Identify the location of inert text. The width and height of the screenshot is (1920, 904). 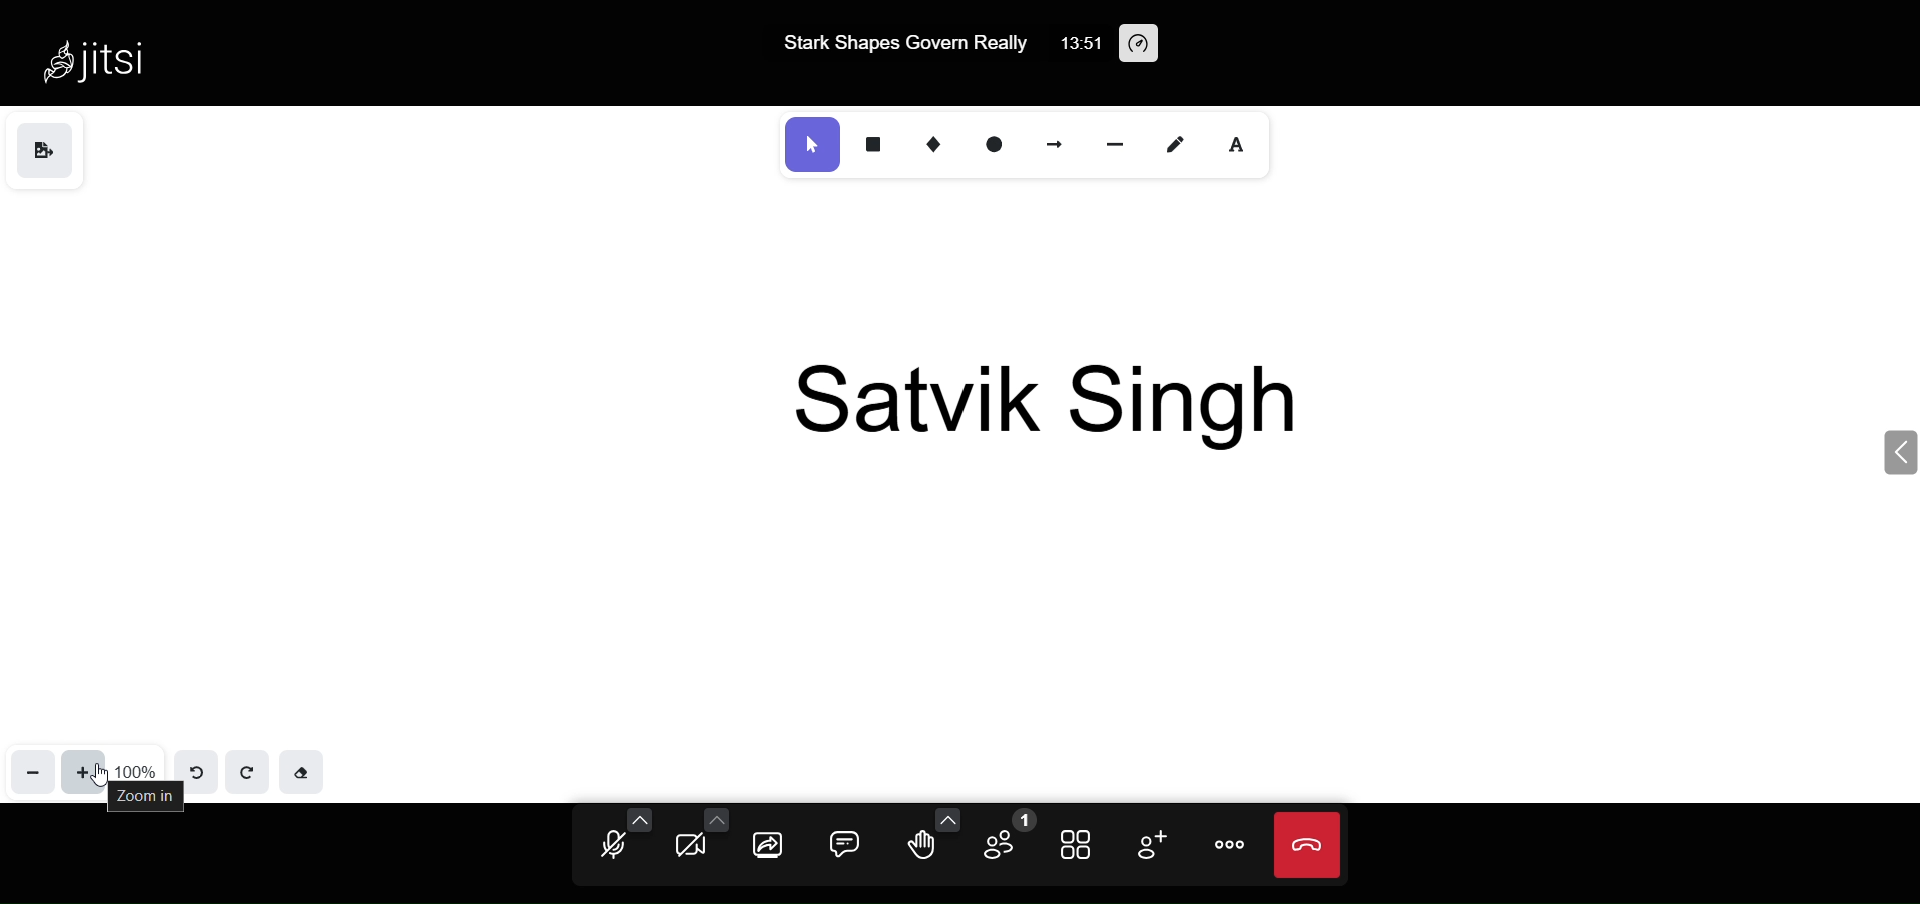
(1238, 143).